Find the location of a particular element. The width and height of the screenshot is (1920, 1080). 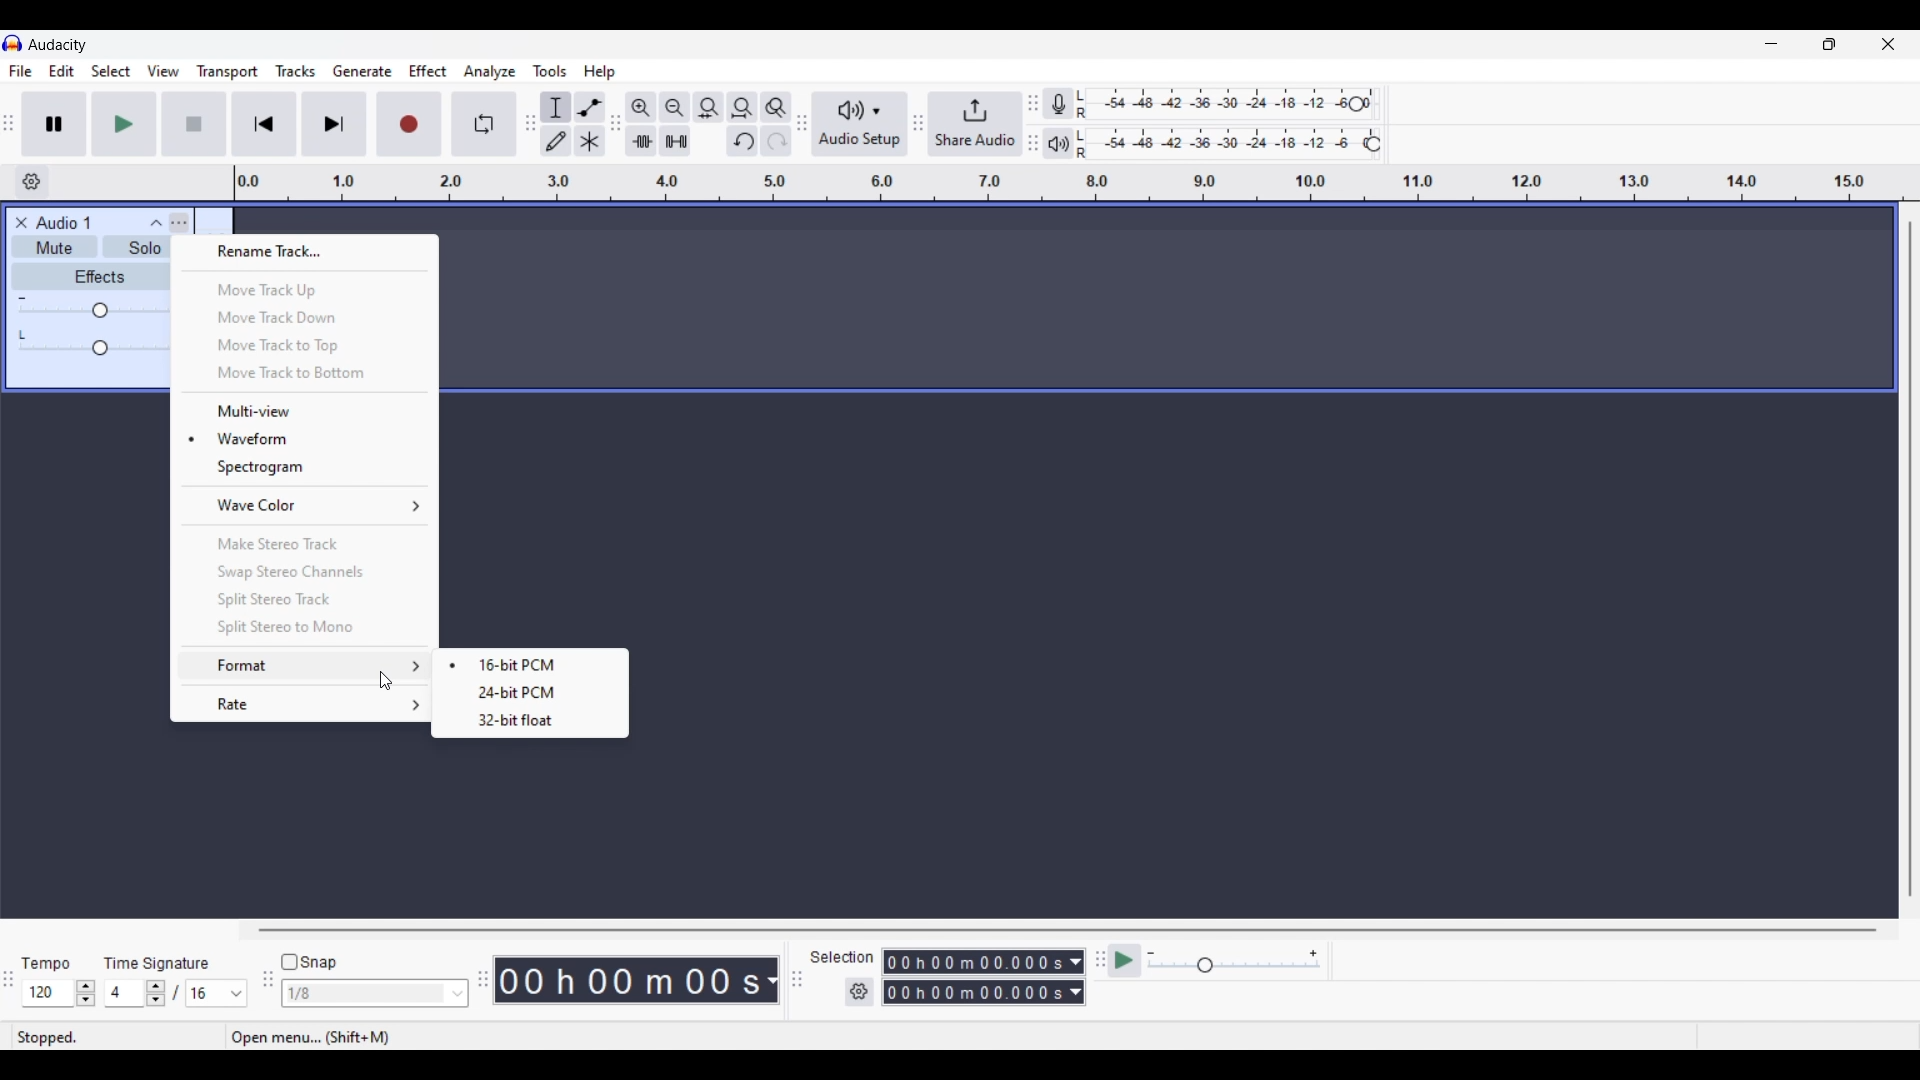

Multiview of audio waves is located at coordinates (306, 411).